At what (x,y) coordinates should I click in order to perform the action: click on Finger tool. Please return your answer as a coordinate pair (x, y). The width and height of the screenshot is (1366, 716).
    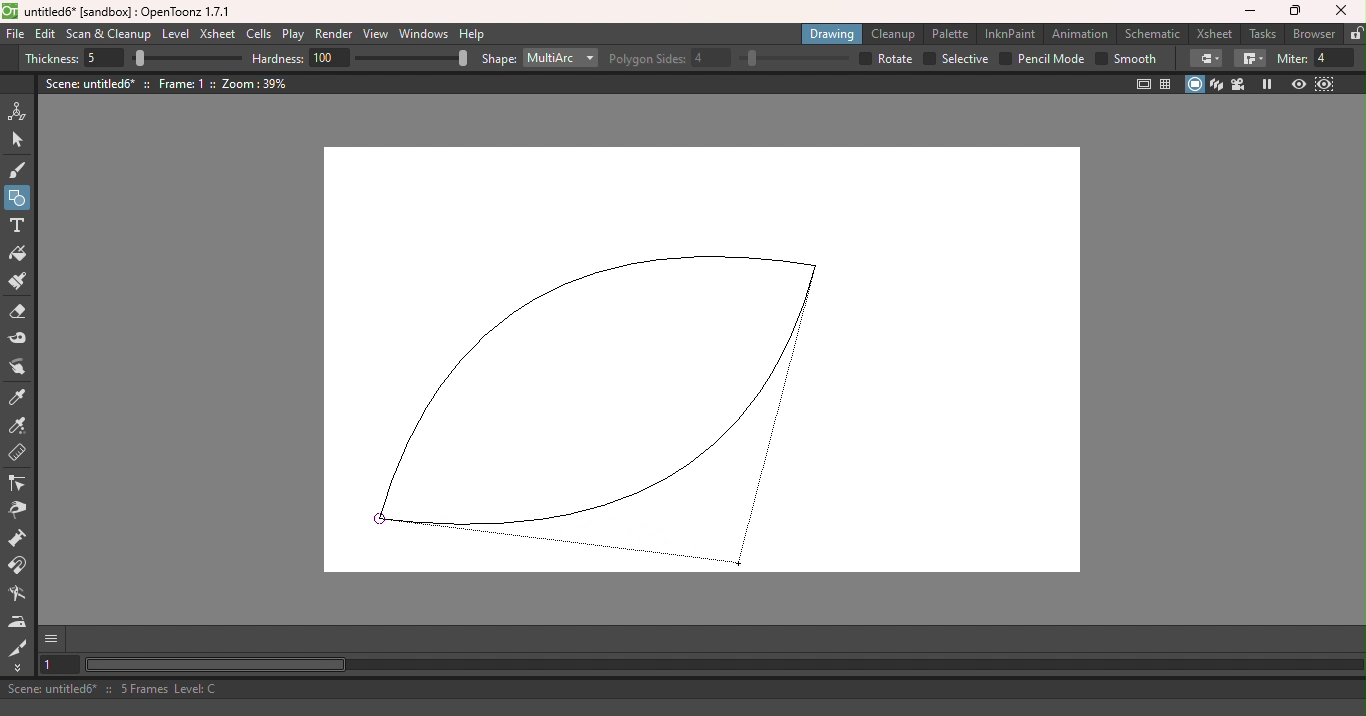
    Looking at the image, I should click on (18, 370).